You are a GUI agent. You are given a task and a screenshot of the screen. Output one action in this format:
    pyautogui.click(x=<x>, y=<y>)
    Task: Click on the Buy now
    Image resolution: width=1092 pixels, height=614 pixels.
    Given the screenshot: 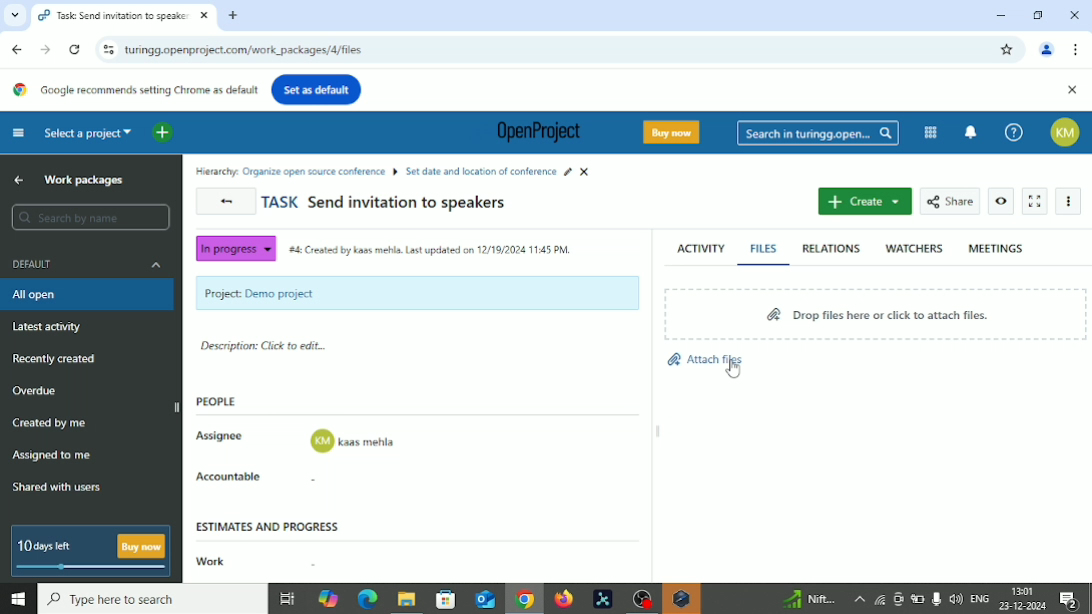 What is the action you would take?
    pyautogui.click(x=675, y=132)
    